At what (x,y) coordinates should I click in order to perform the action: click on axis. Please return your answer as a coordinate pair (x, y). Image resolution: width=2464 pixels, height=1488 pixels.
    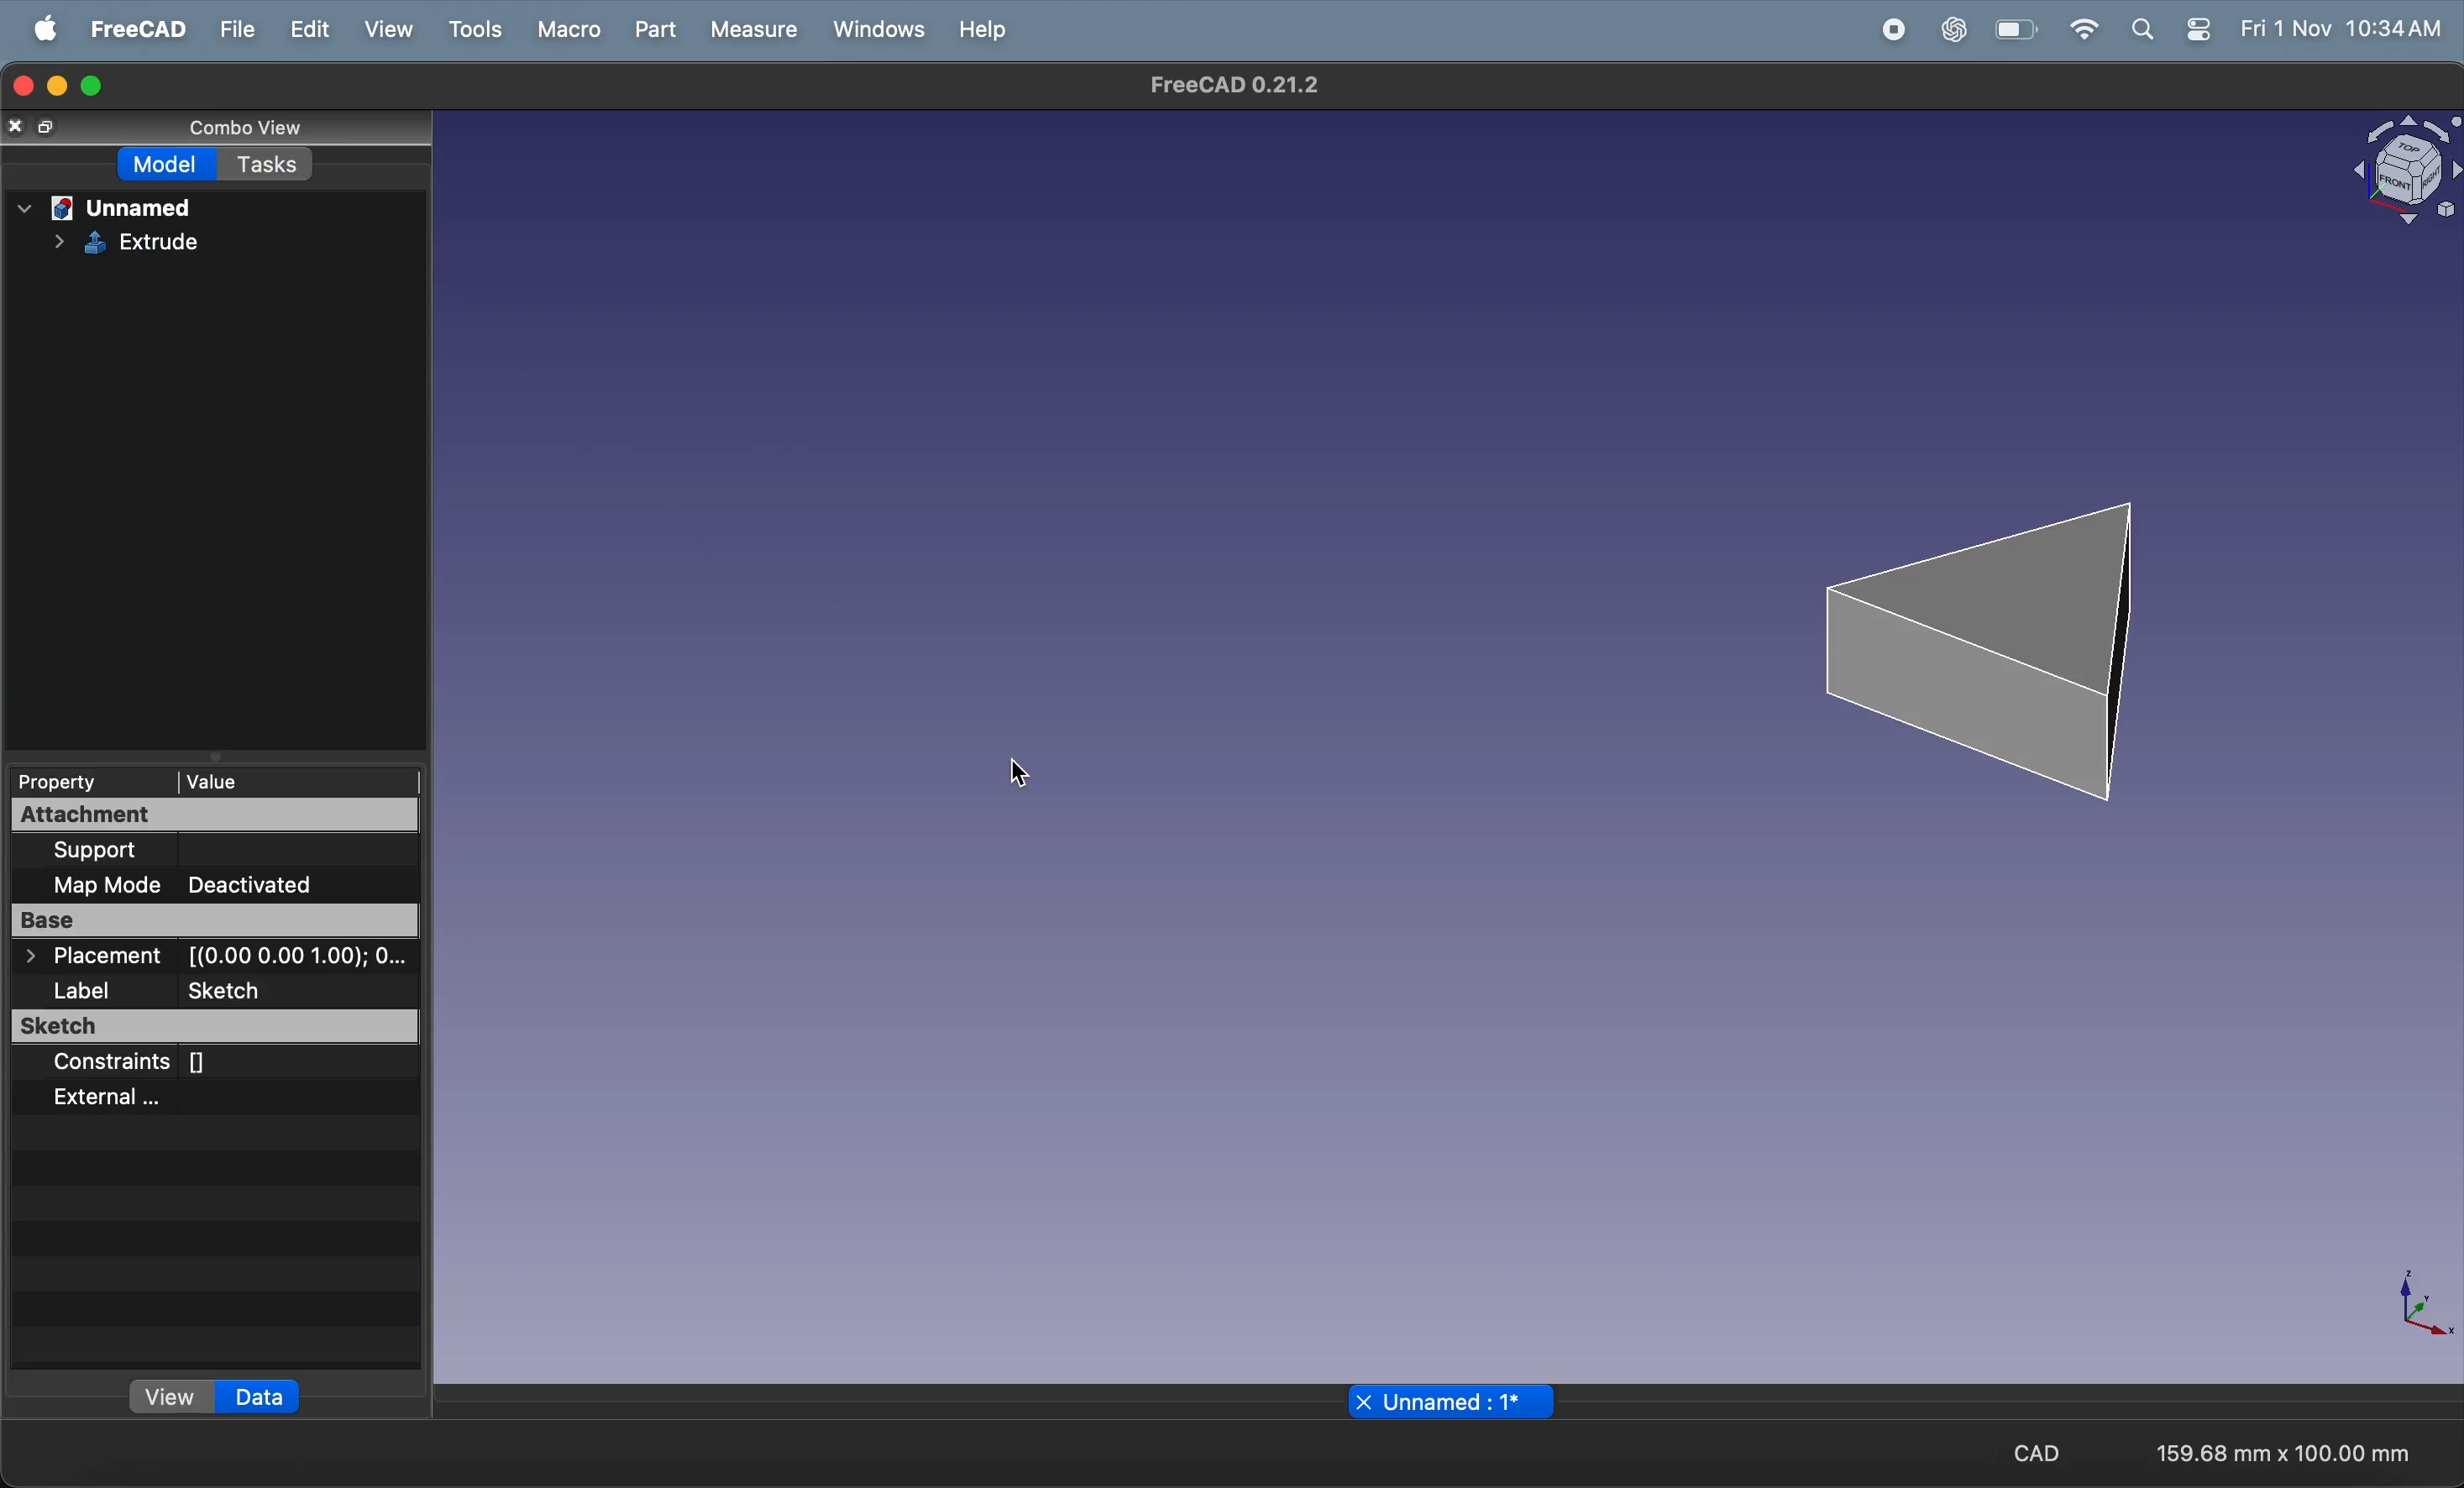
    Looking at the image, I should click on (2428, 1308).